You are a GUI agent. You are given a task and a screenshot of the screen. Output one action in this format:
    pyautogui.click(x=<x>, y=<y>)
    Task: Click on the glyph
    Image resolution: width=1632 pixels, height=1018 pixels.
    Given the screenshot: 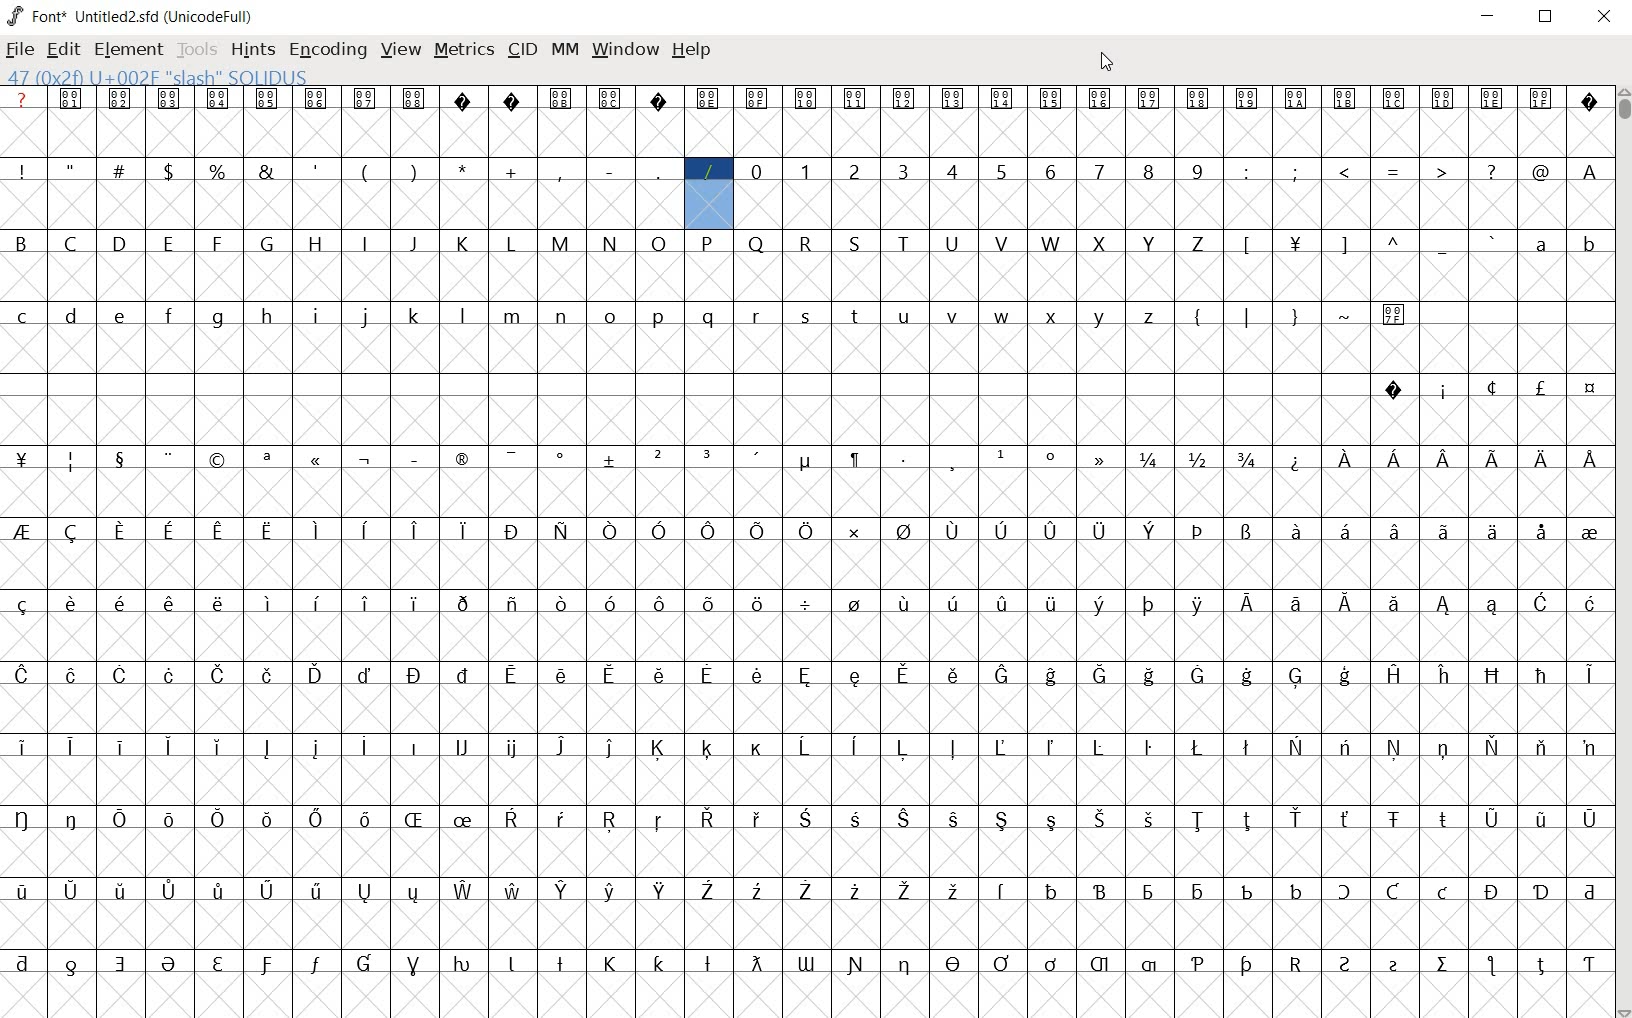 What is the action you would take?
    pyautogui.click(x=316, y=674)
    